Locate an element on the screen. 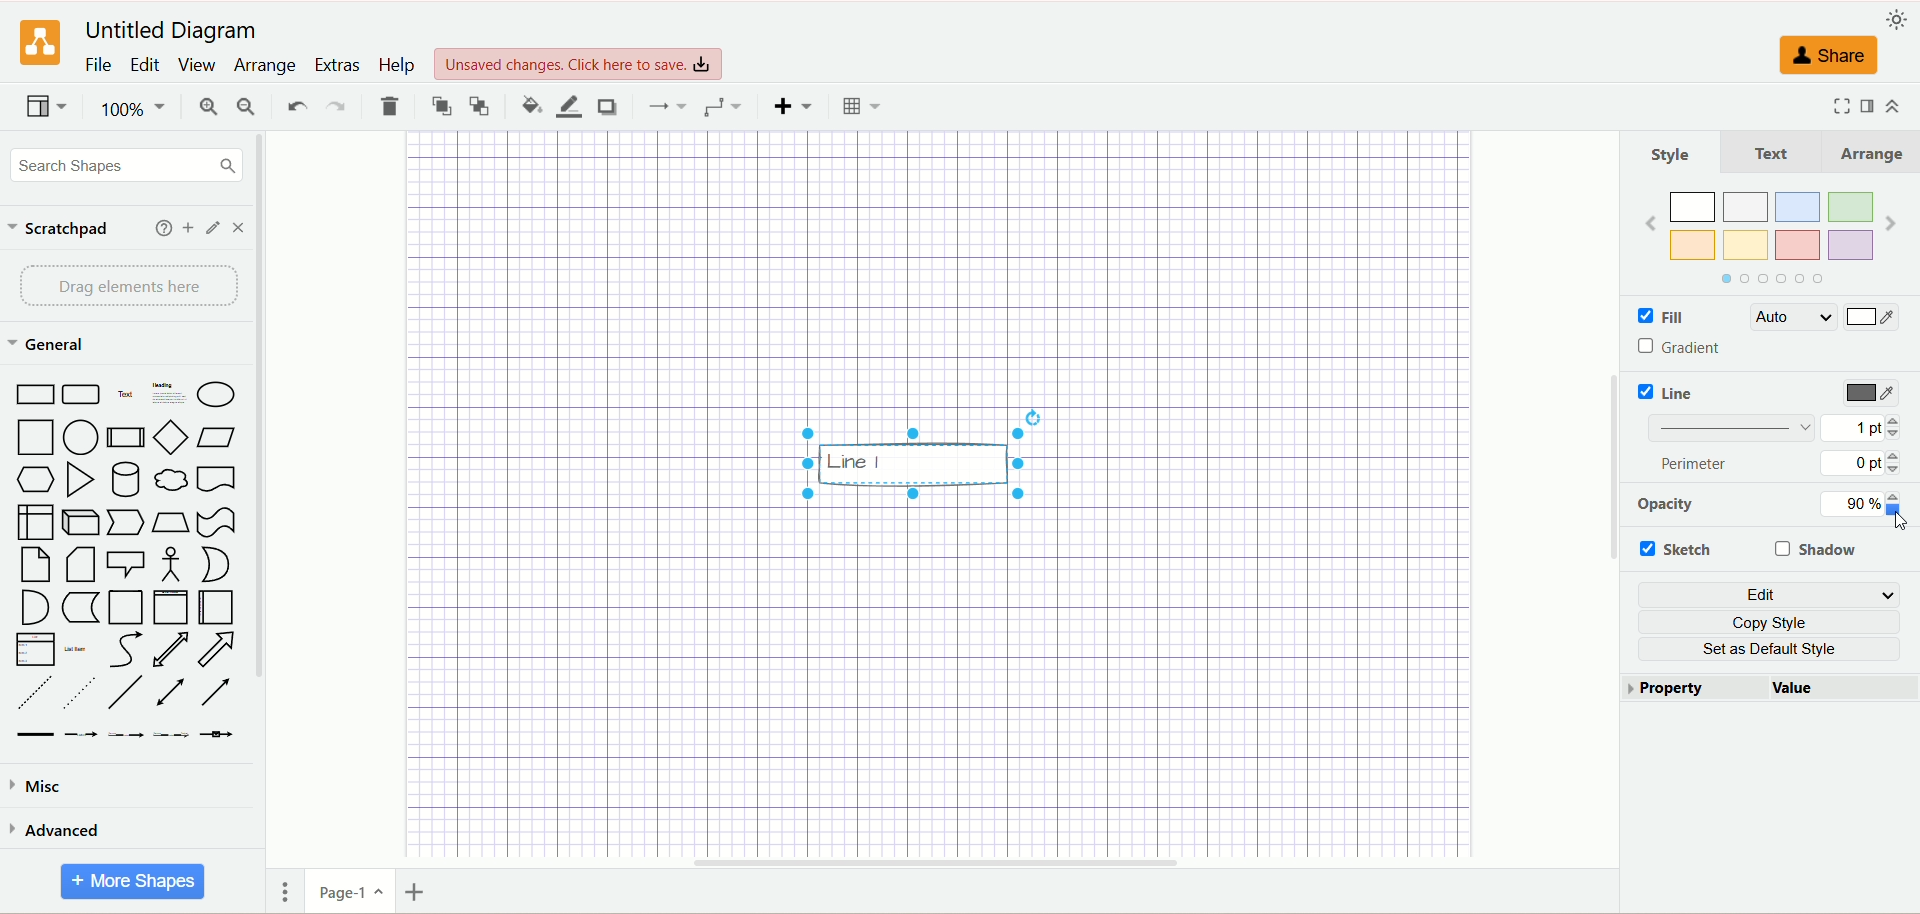 This screenshot has height=914, width=1920. close is located at coordinates (238, 227).